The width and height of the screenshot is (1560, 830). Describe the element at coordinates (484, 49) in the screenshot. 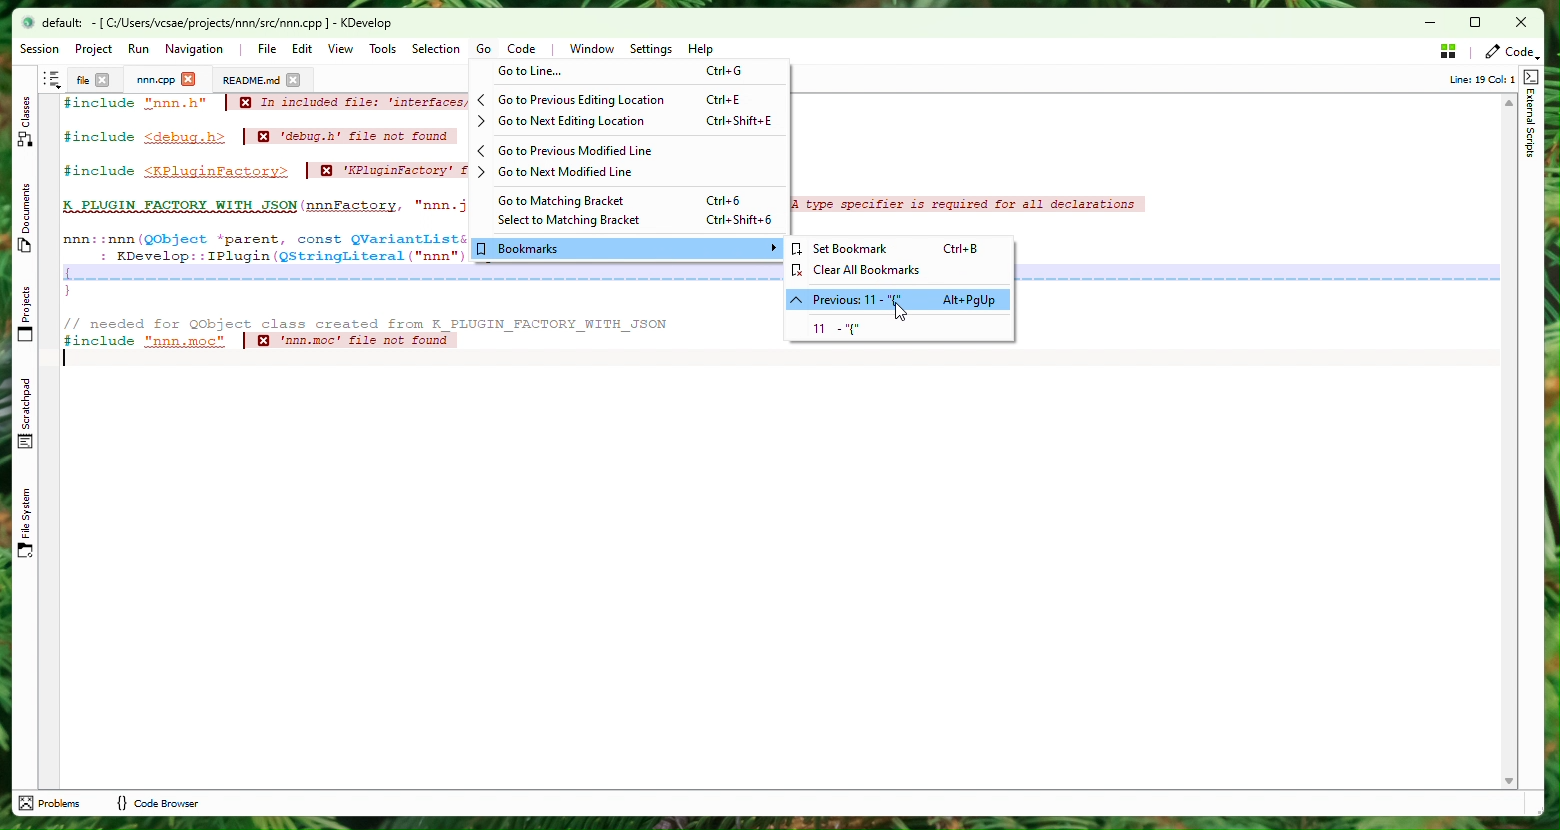

I see `Go` at that location.